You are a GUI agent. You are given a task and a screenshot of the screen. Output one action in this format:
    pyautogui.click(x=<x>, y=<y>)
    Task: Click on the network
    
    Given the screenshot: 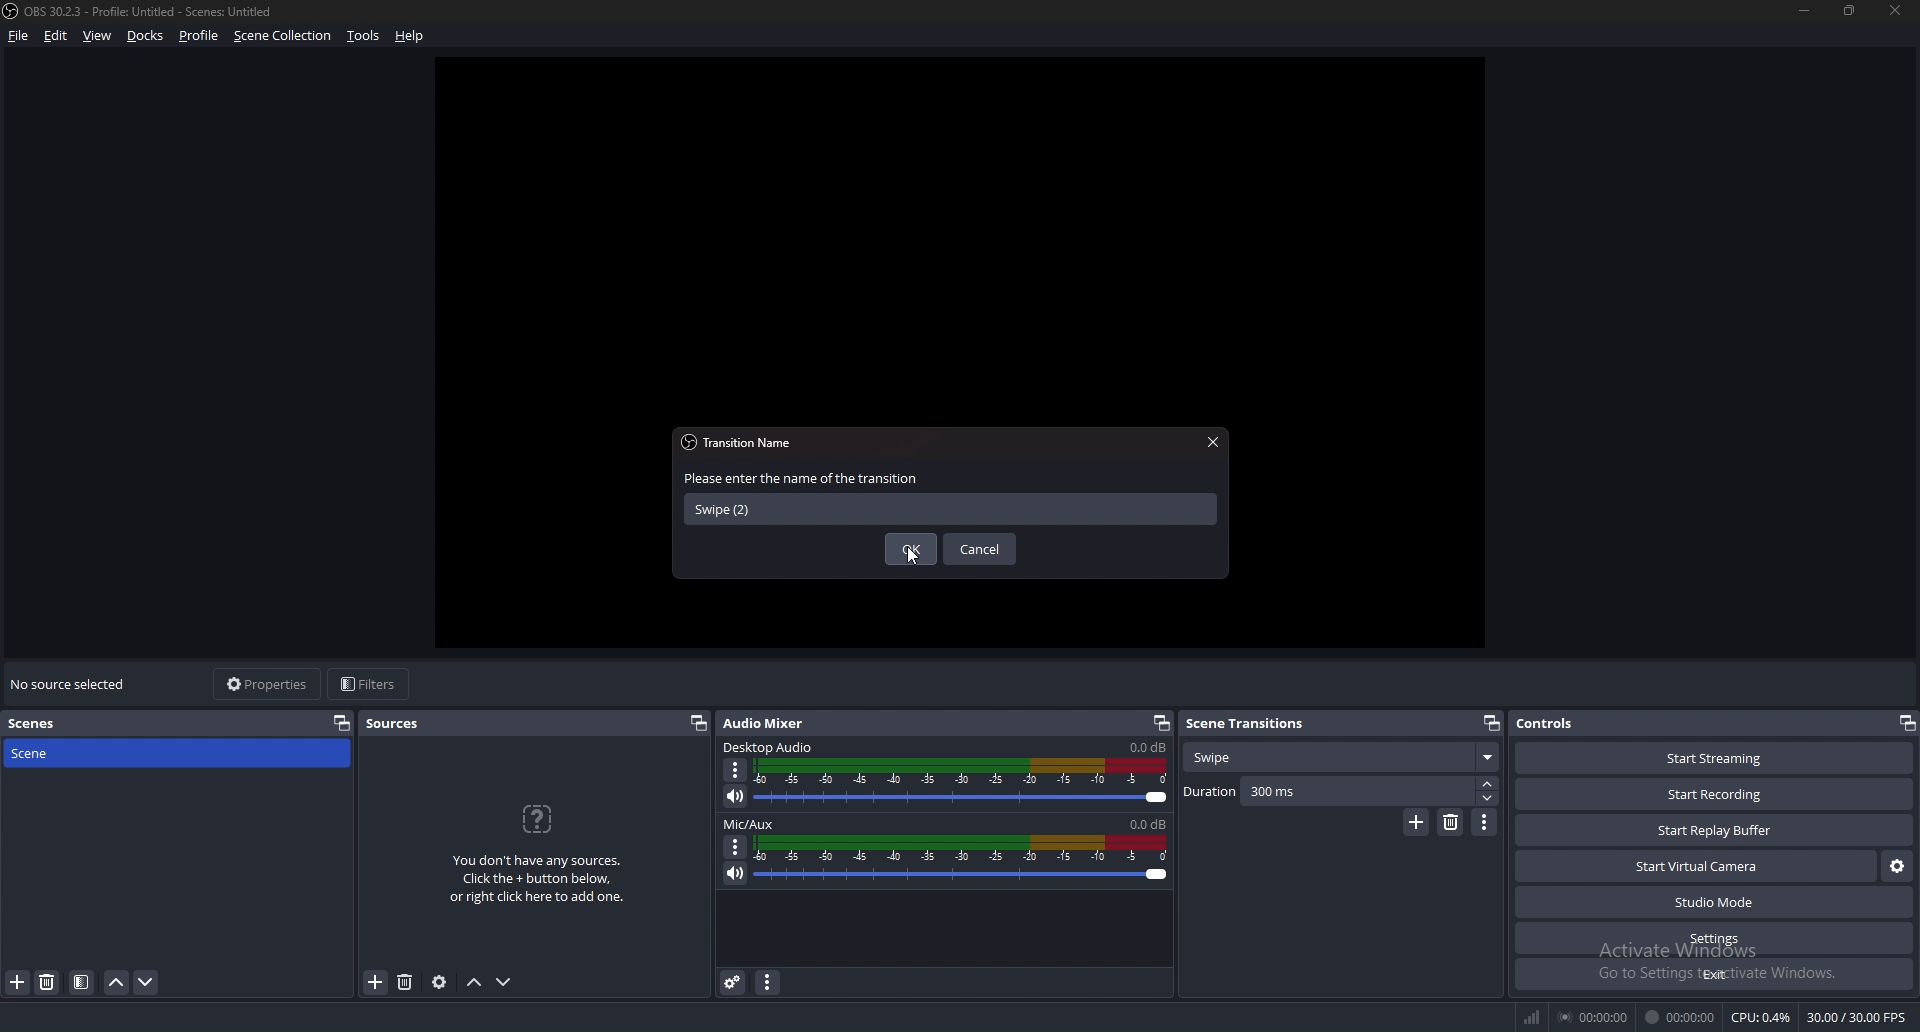 What is the action you would take?
    pyautogui.click(x=1536, y=1015)
    